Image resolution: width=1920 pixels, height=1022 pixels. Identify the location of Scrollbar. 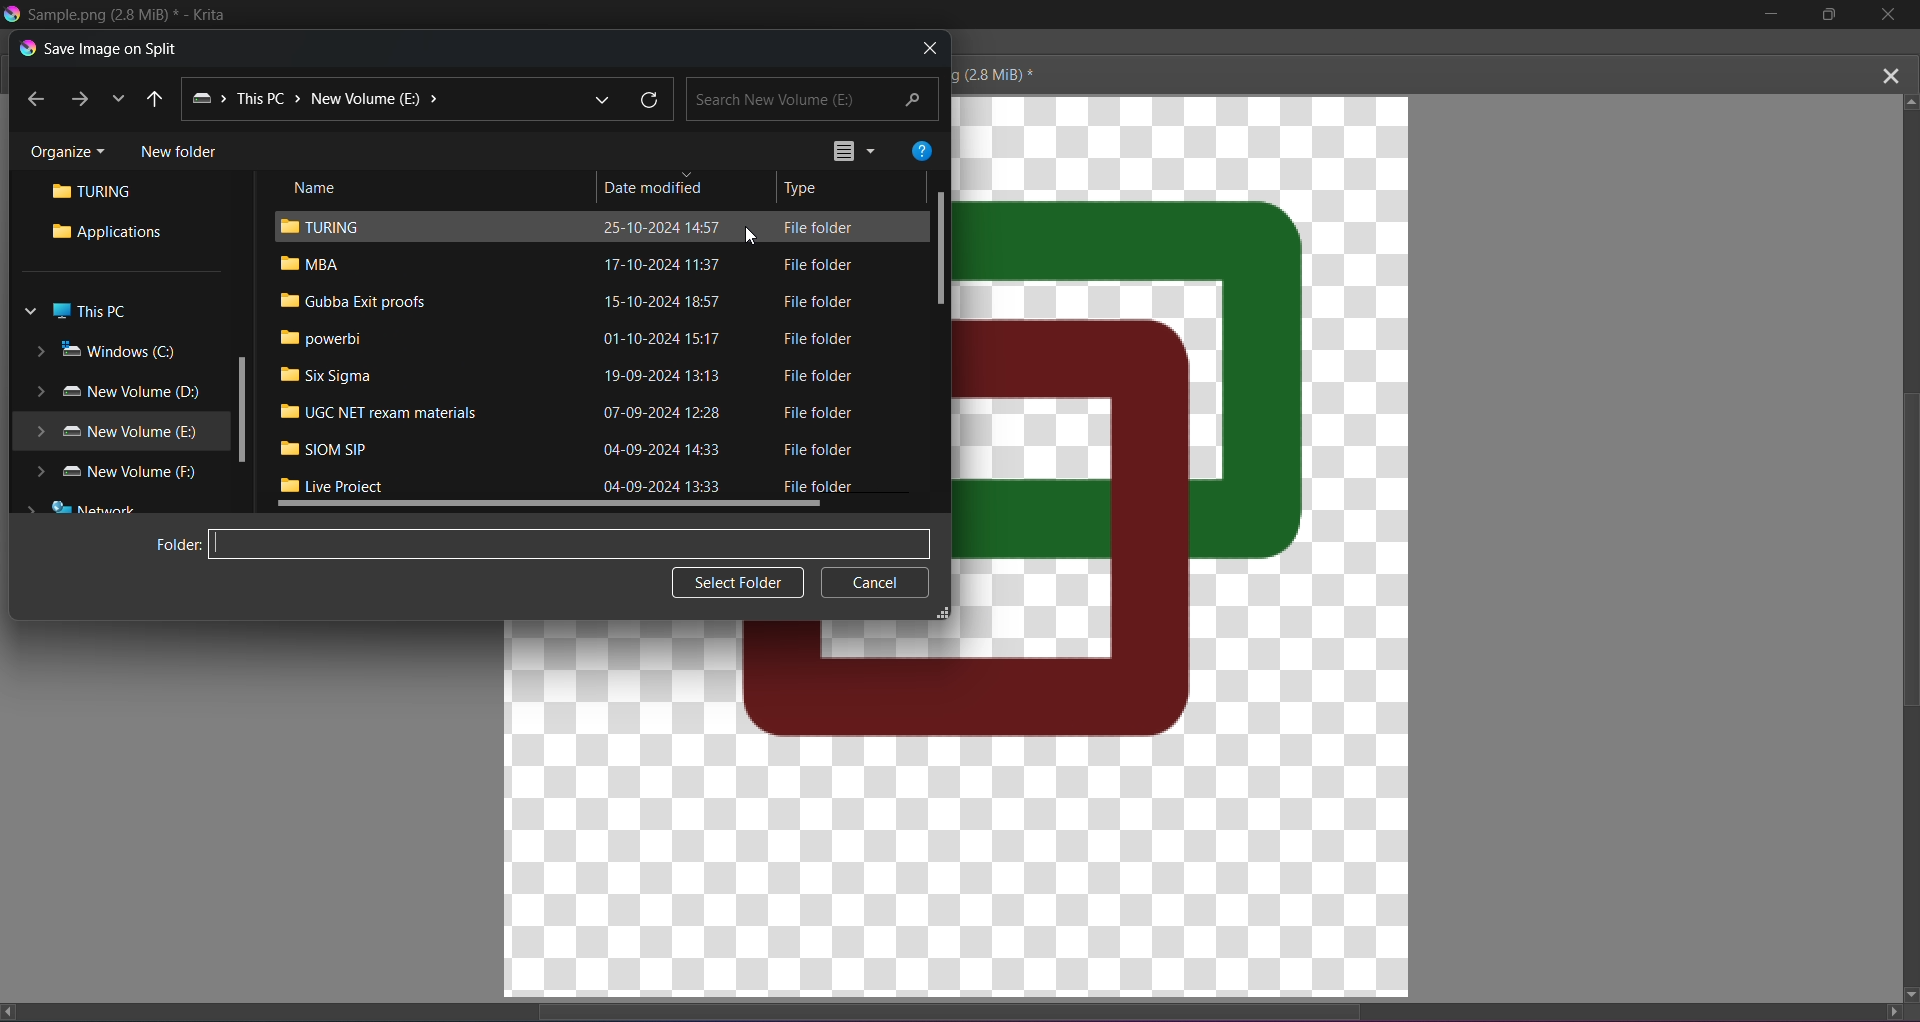
(552, 504).